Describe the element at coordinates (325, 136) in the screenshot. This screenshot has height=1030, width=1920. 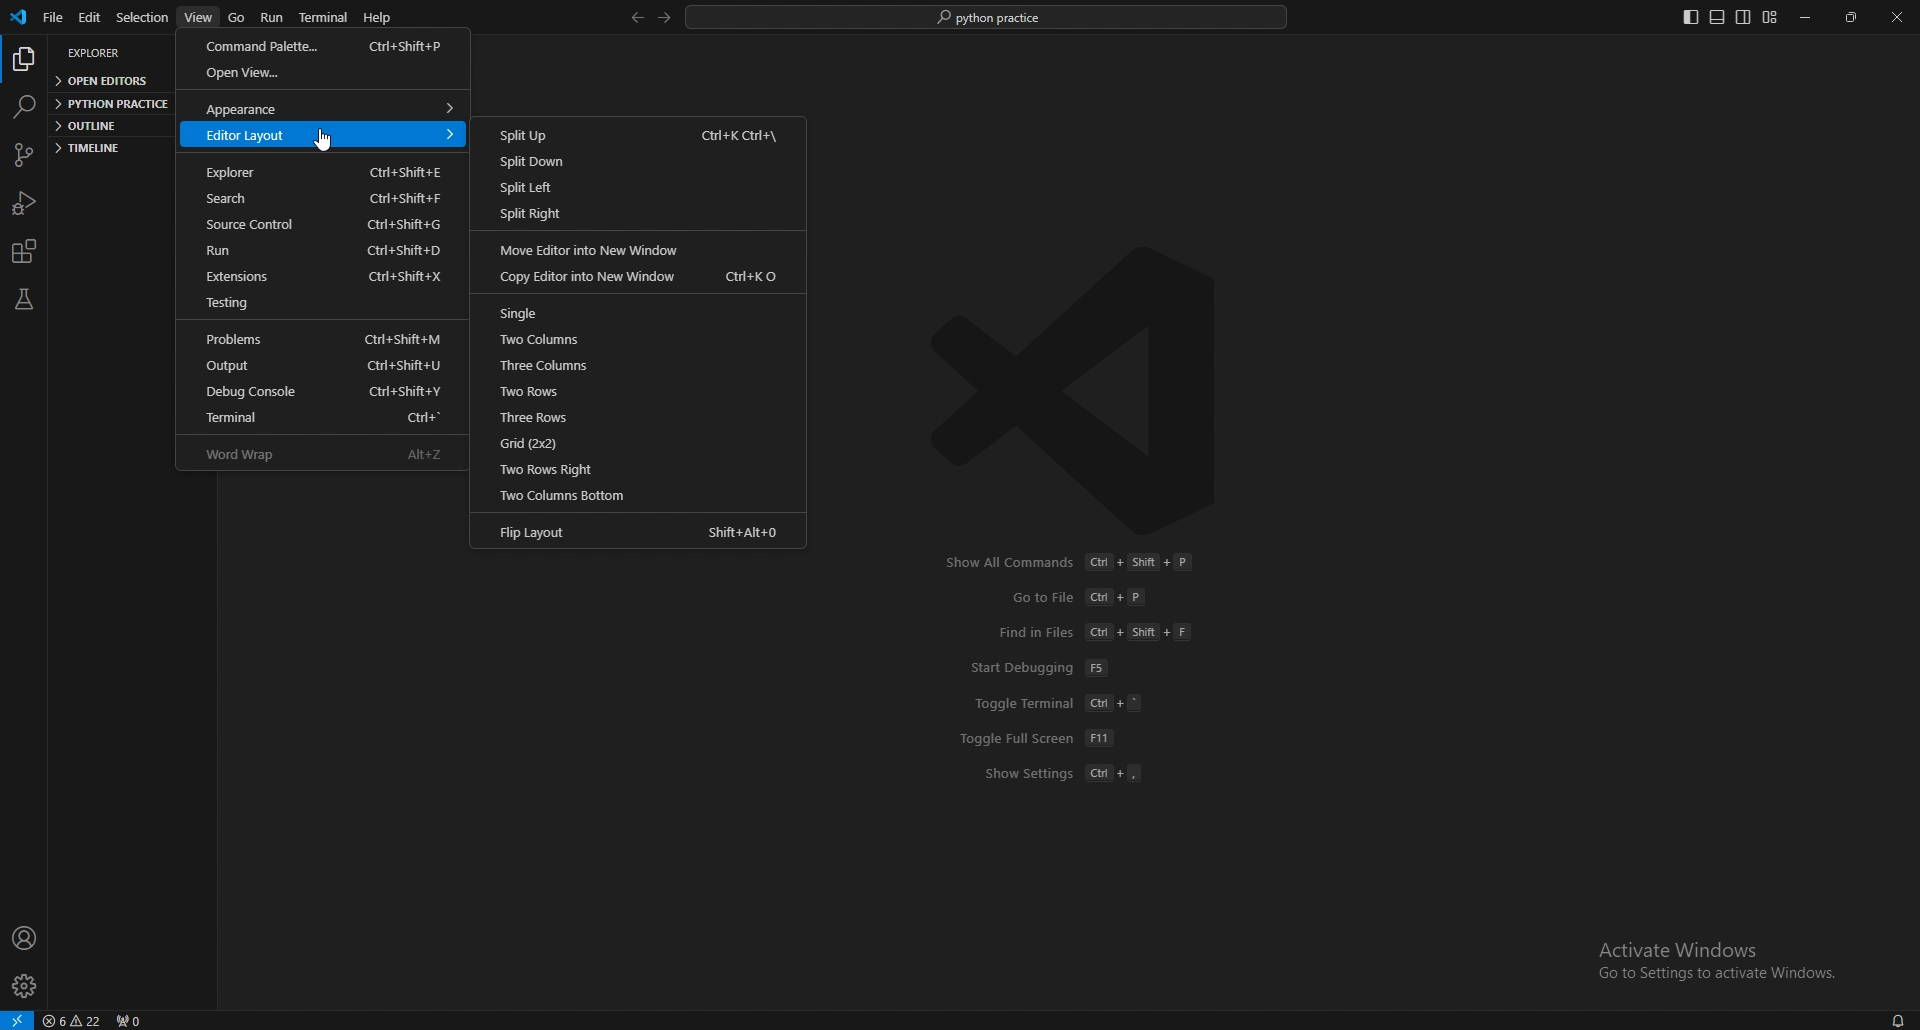
I see `editor layout` at that location.